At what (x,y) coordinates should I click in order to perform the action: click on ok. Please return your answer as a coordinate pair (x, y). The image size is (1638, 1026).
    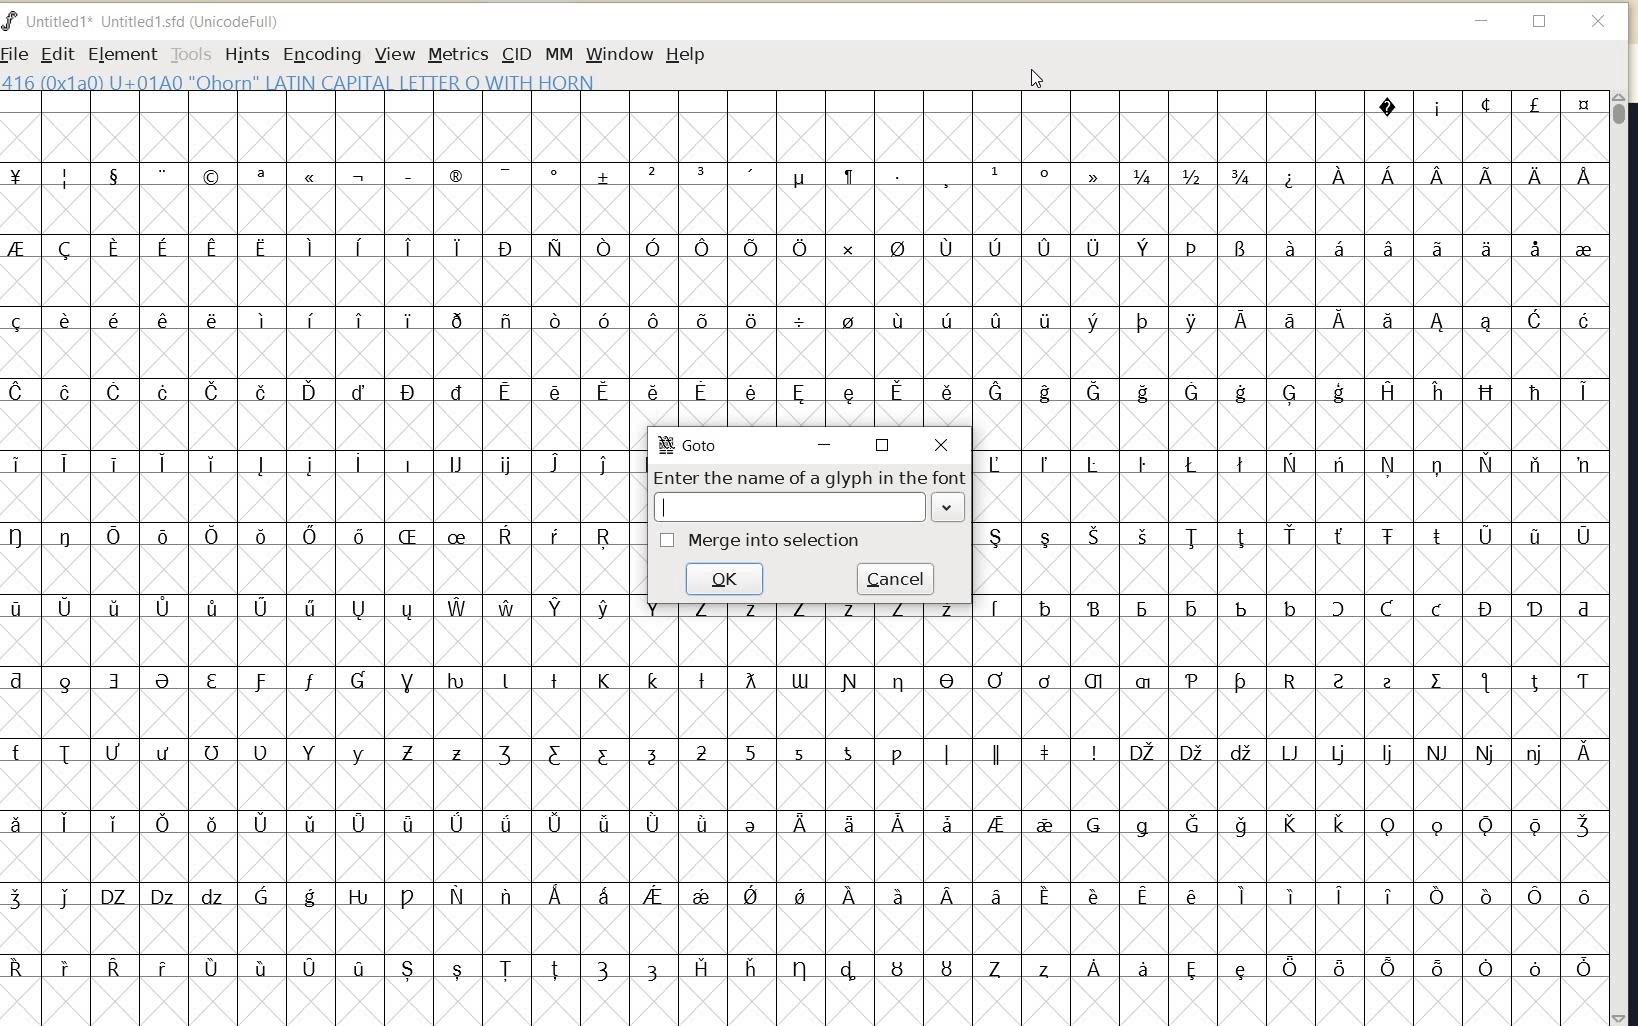
    Looking at the image, I should click on (722, 579).